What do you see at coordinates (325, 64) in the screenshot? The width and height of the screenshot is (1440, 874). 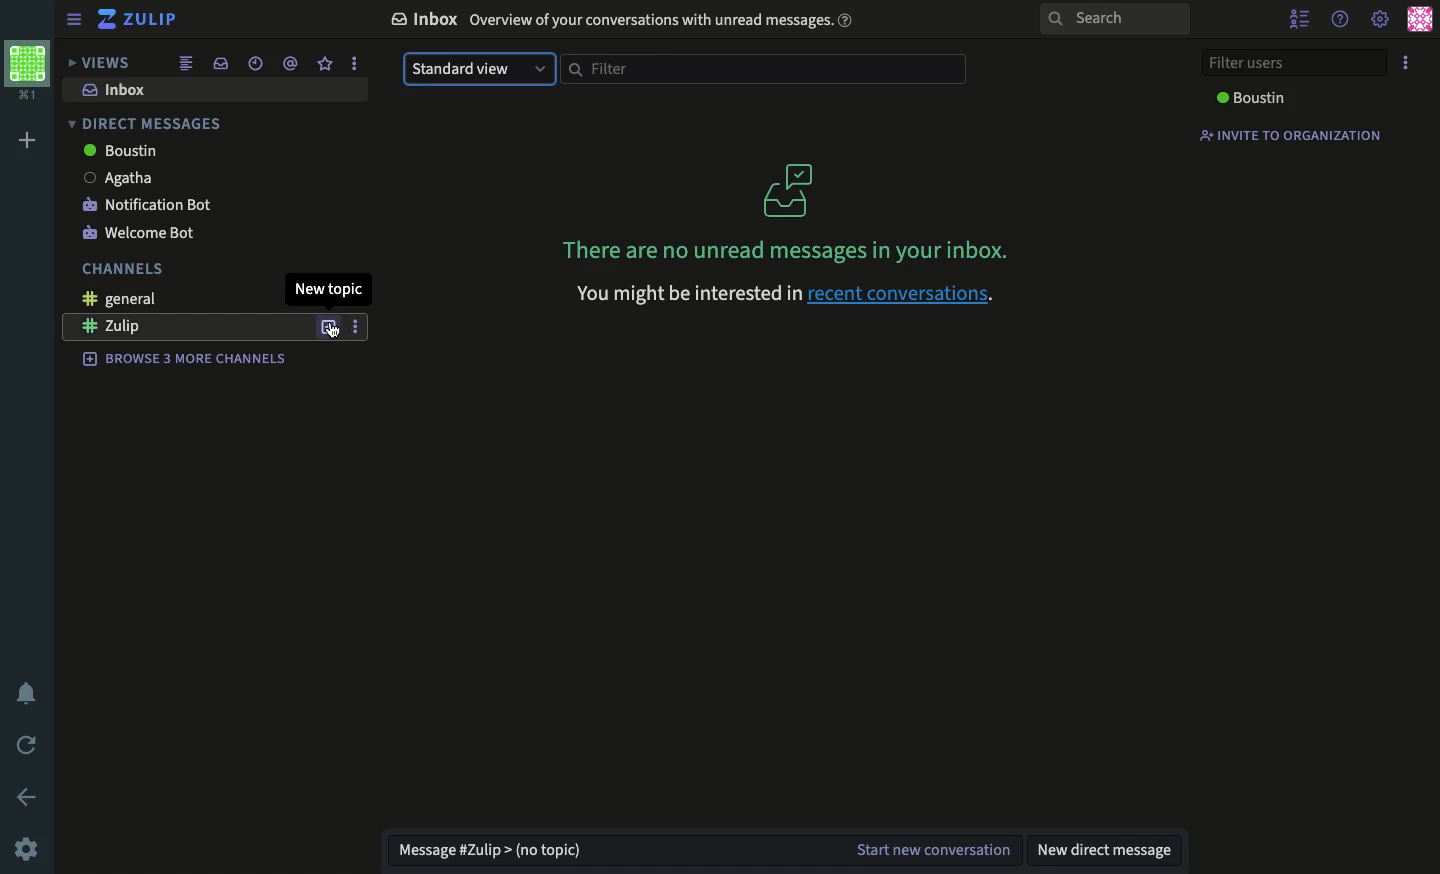 I see `favorite` at bounding box center [325, 64].